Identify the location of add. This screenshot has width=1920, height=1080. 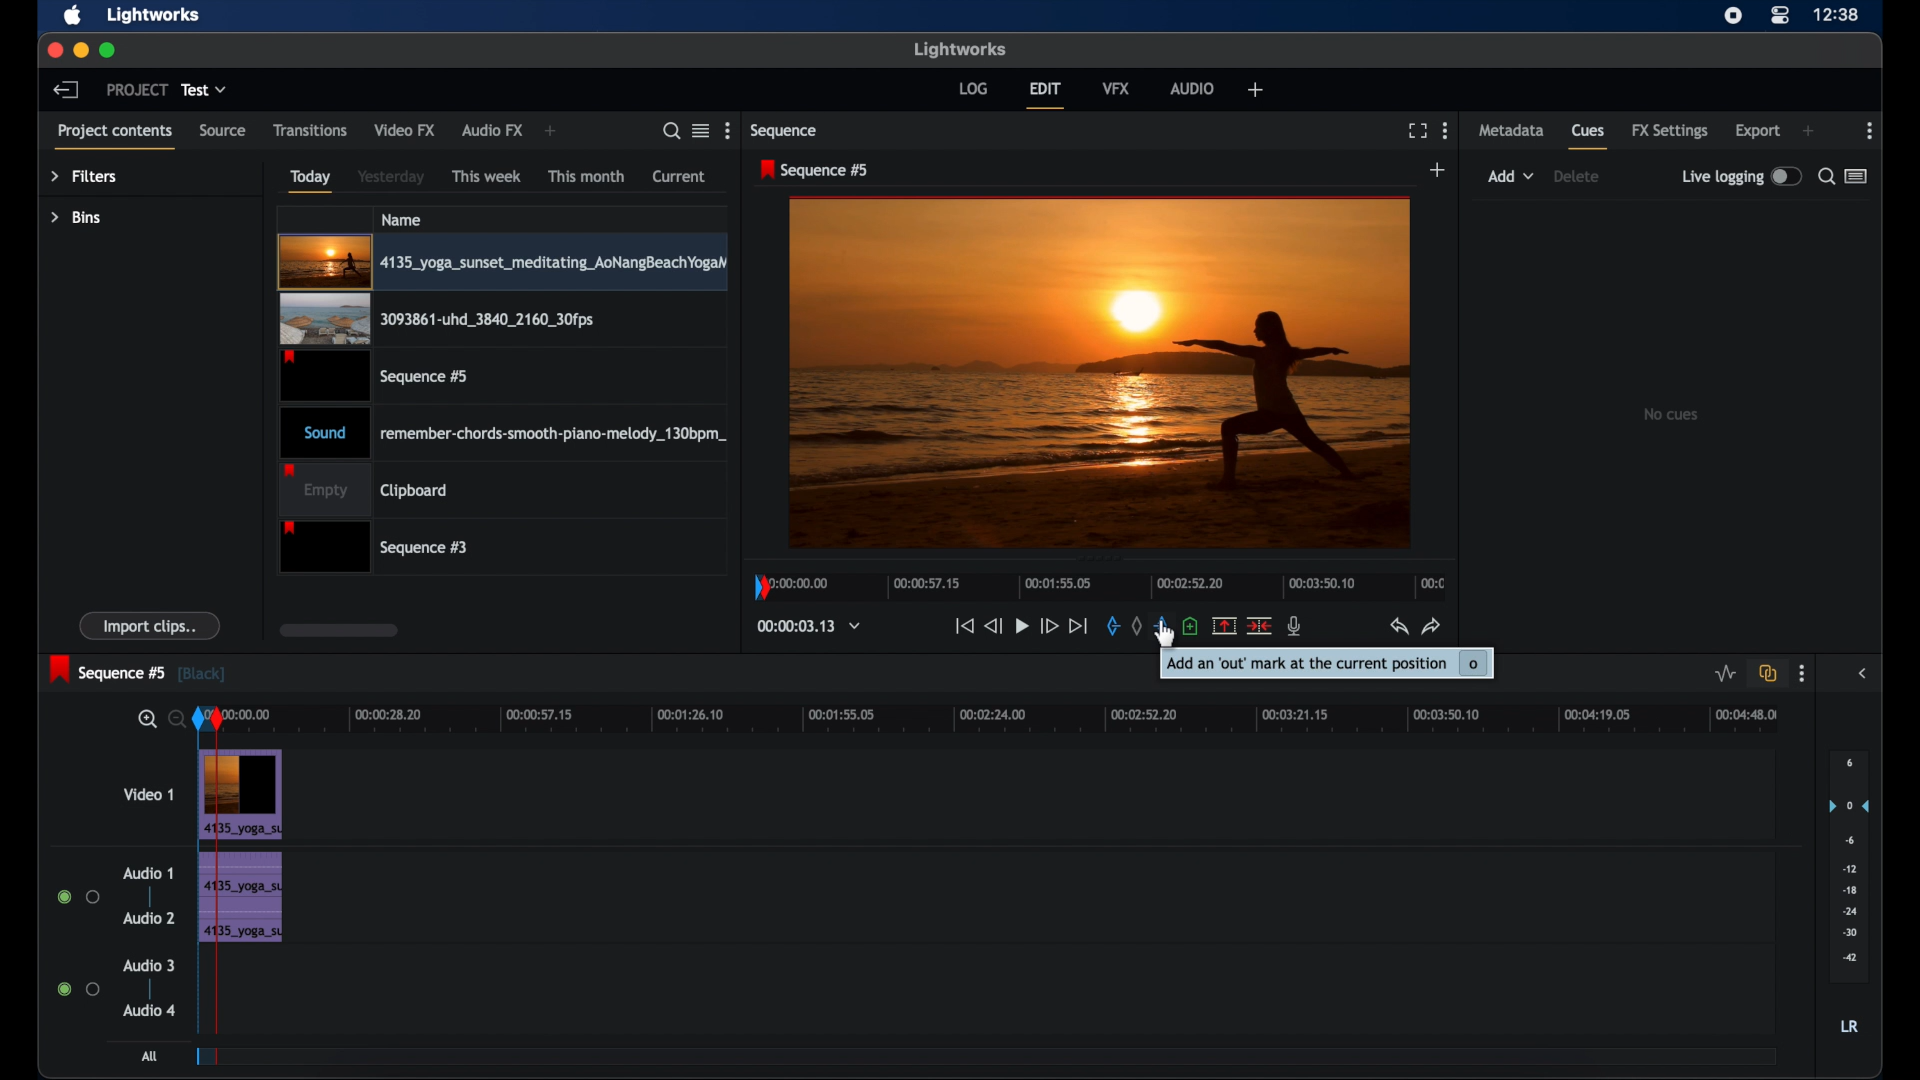
(1808, 131).